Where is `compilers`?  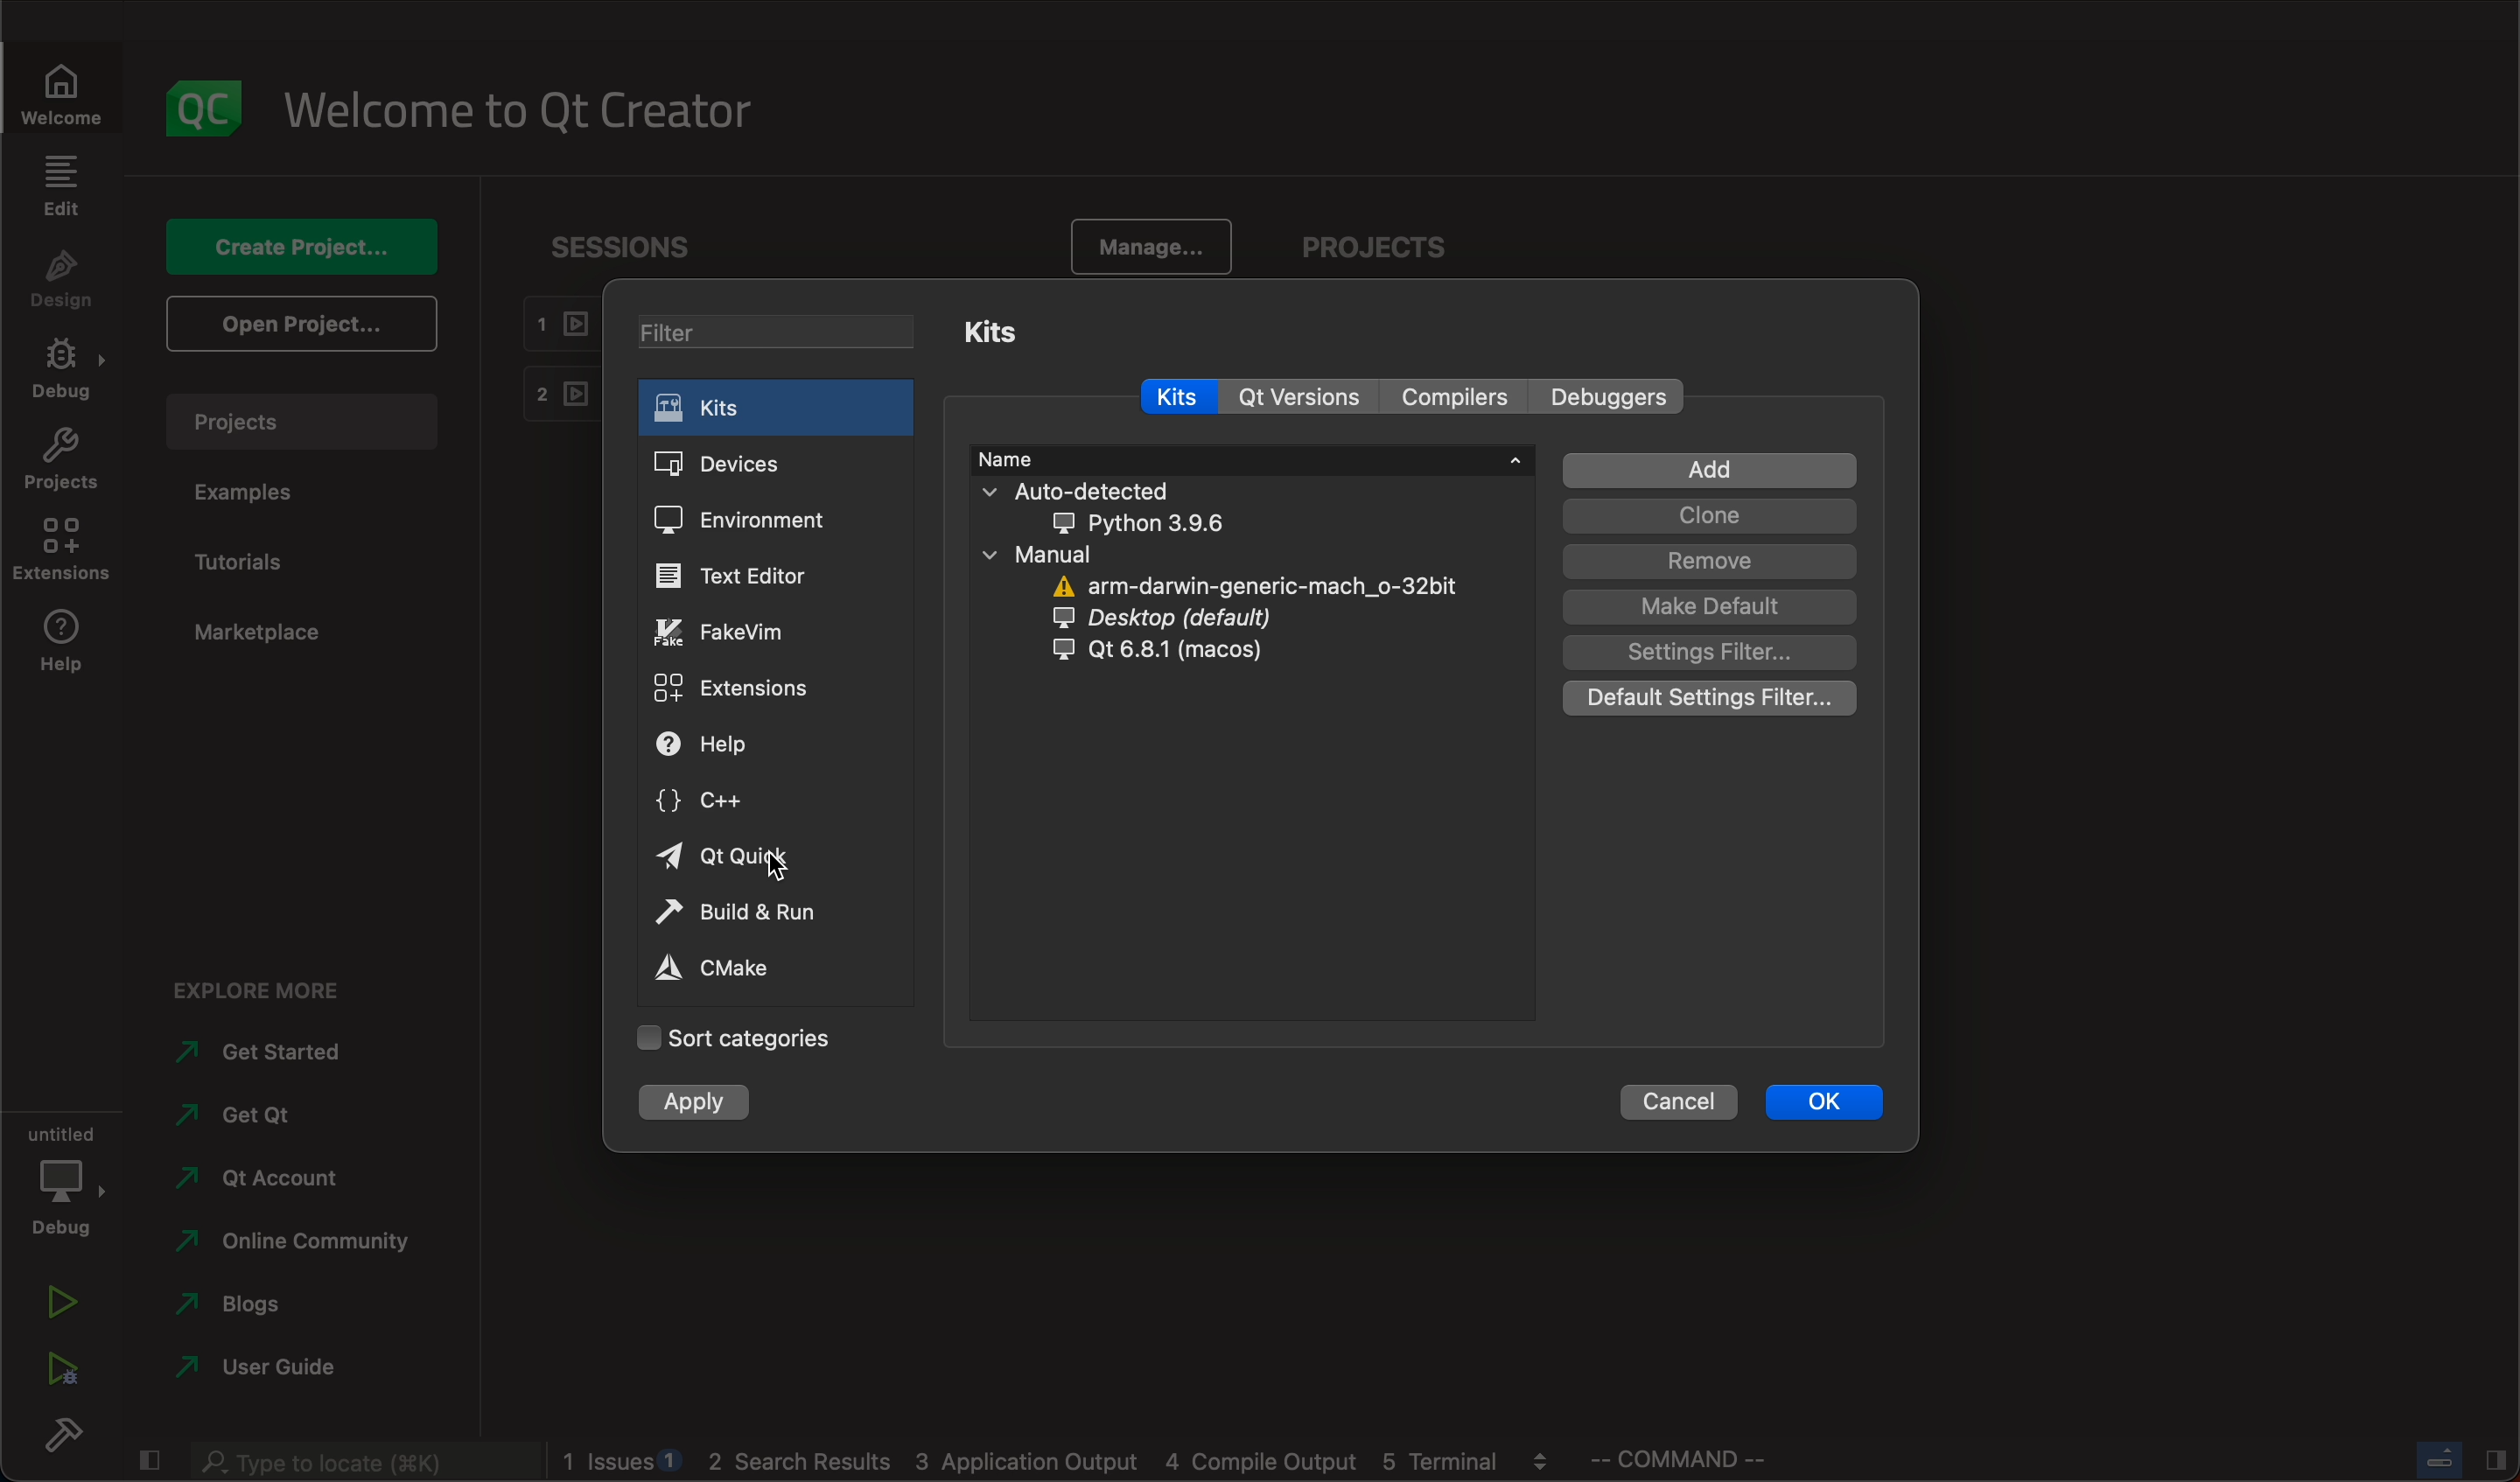 compilers is located at coordinates (1456, 397).